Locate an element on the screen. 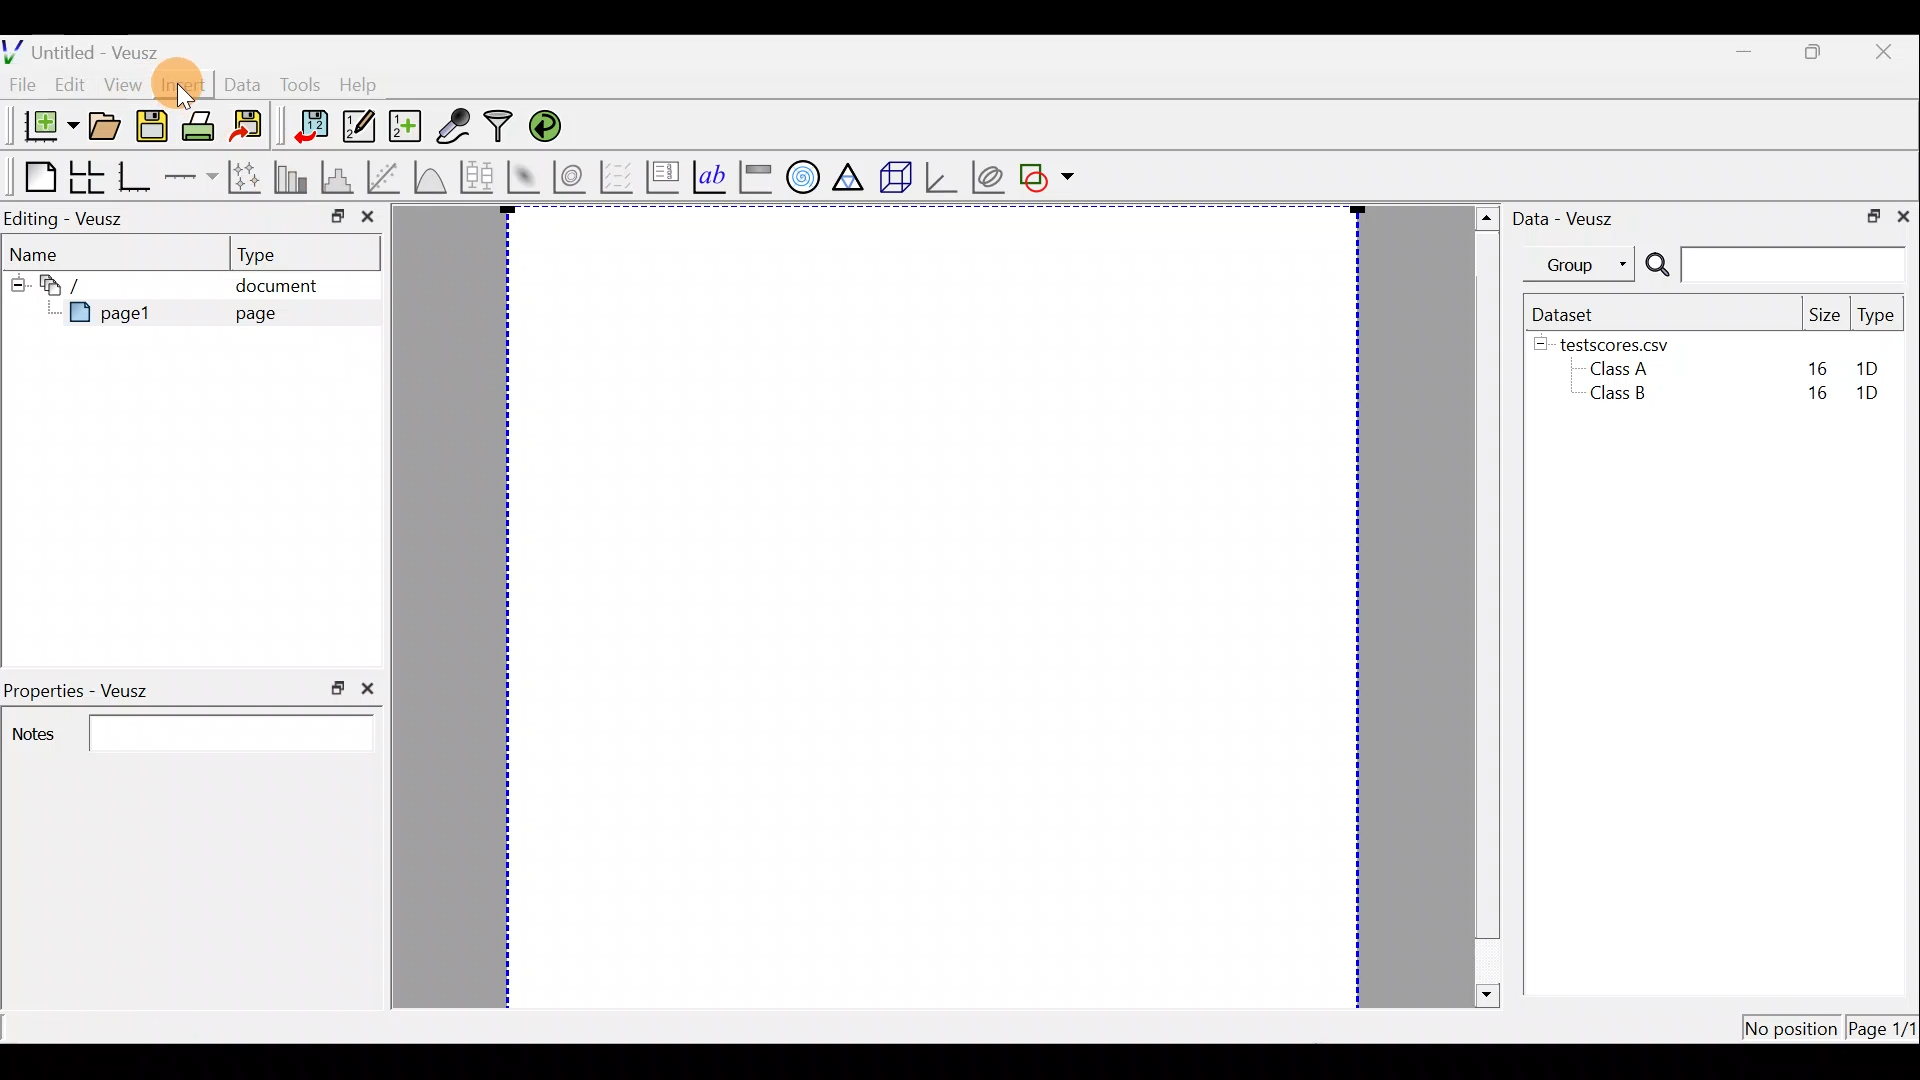 Image resolution: width=1920 pixels, height=1080 pixels. Close is located at coordinates (1906, 218).